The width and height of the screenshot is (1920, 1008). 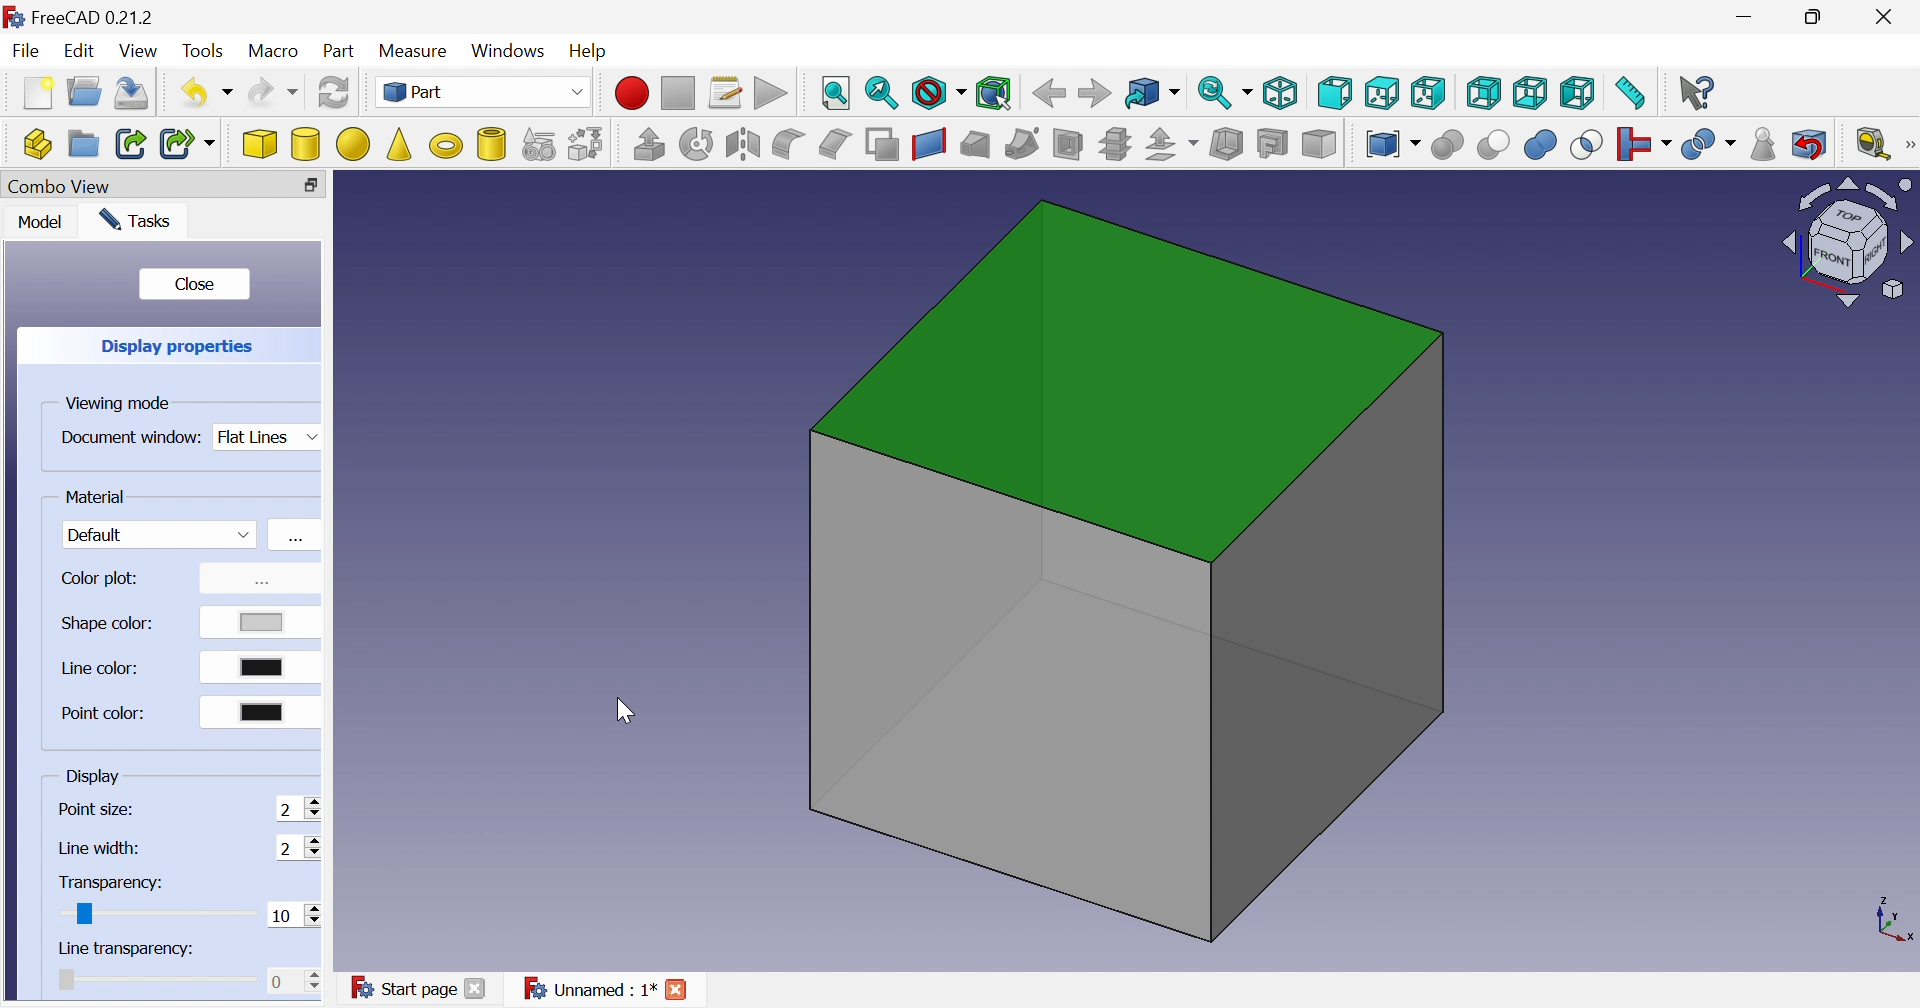 What do you see at coordinates (1699, 95) in the screenshot?
I see `What's this?` at bounding box center [1699, 95].